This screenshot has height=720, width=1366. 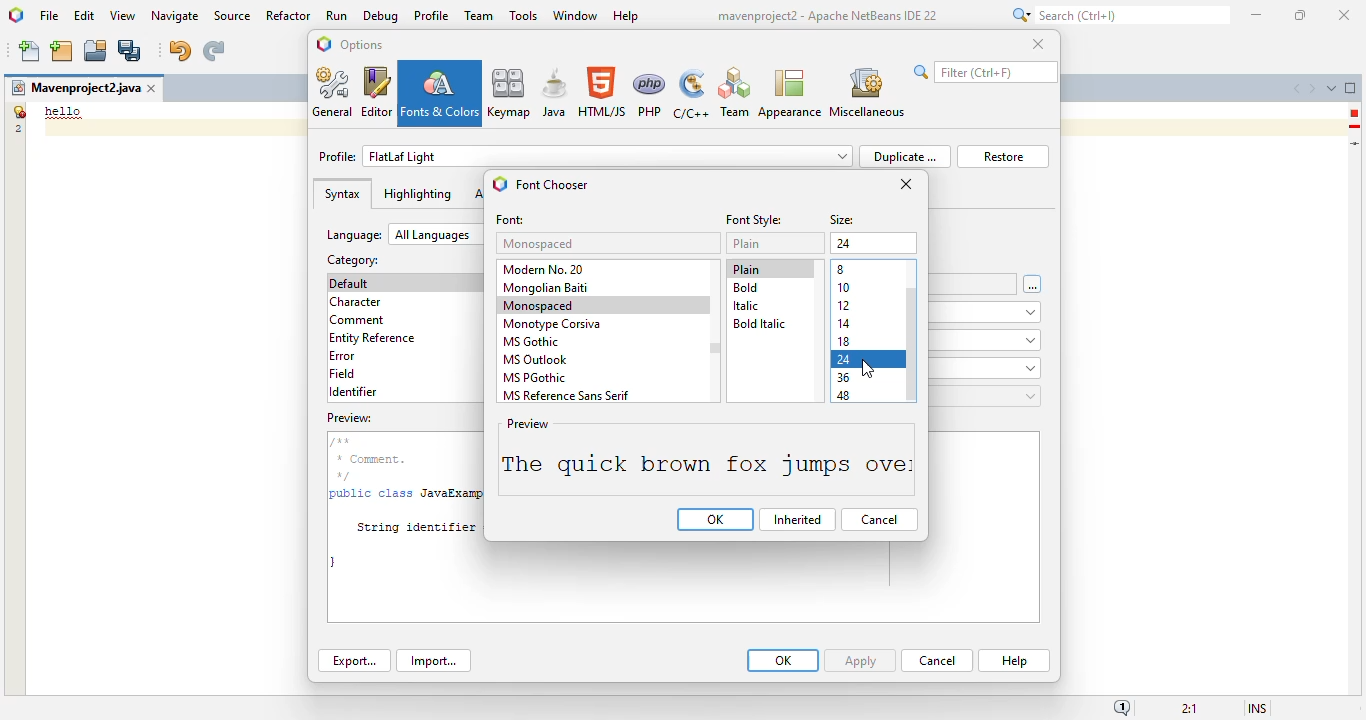 I want to click on Inherited, so click(x=798, y=520).